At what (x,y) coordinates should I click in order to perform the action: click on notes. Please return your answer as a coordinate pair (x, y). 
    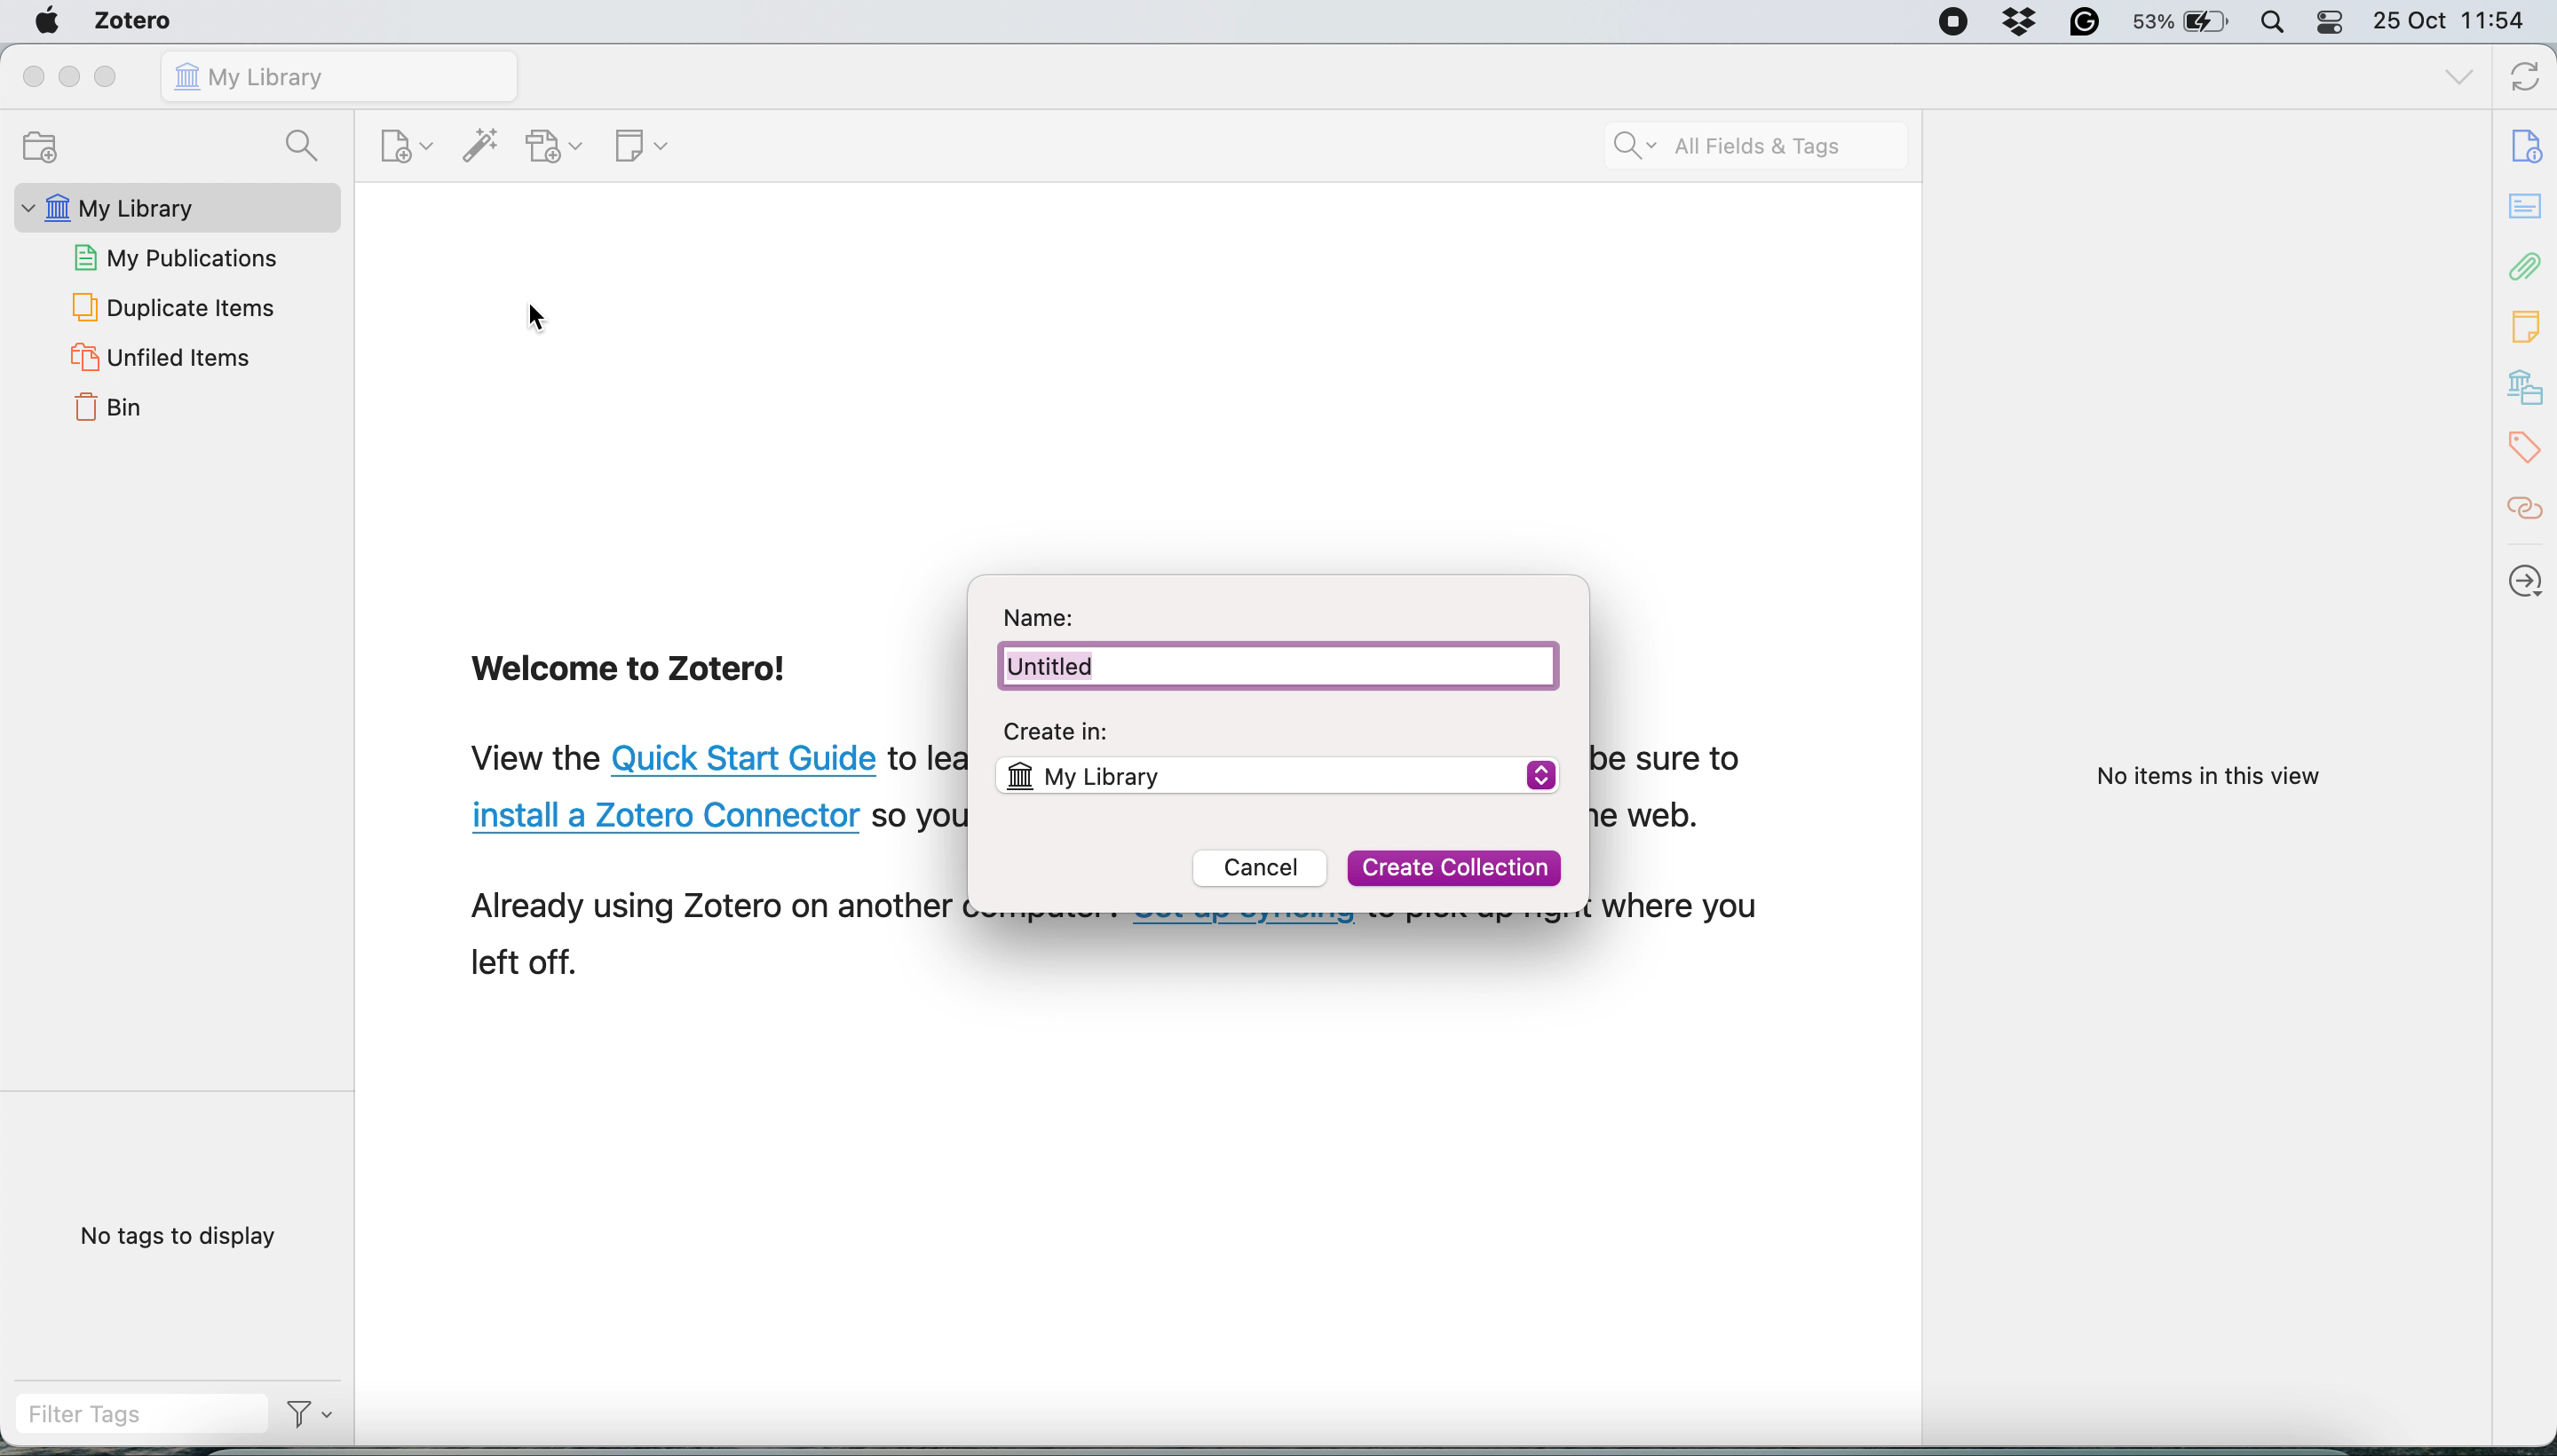
    Looking at the image, I should click on (2525, 205).